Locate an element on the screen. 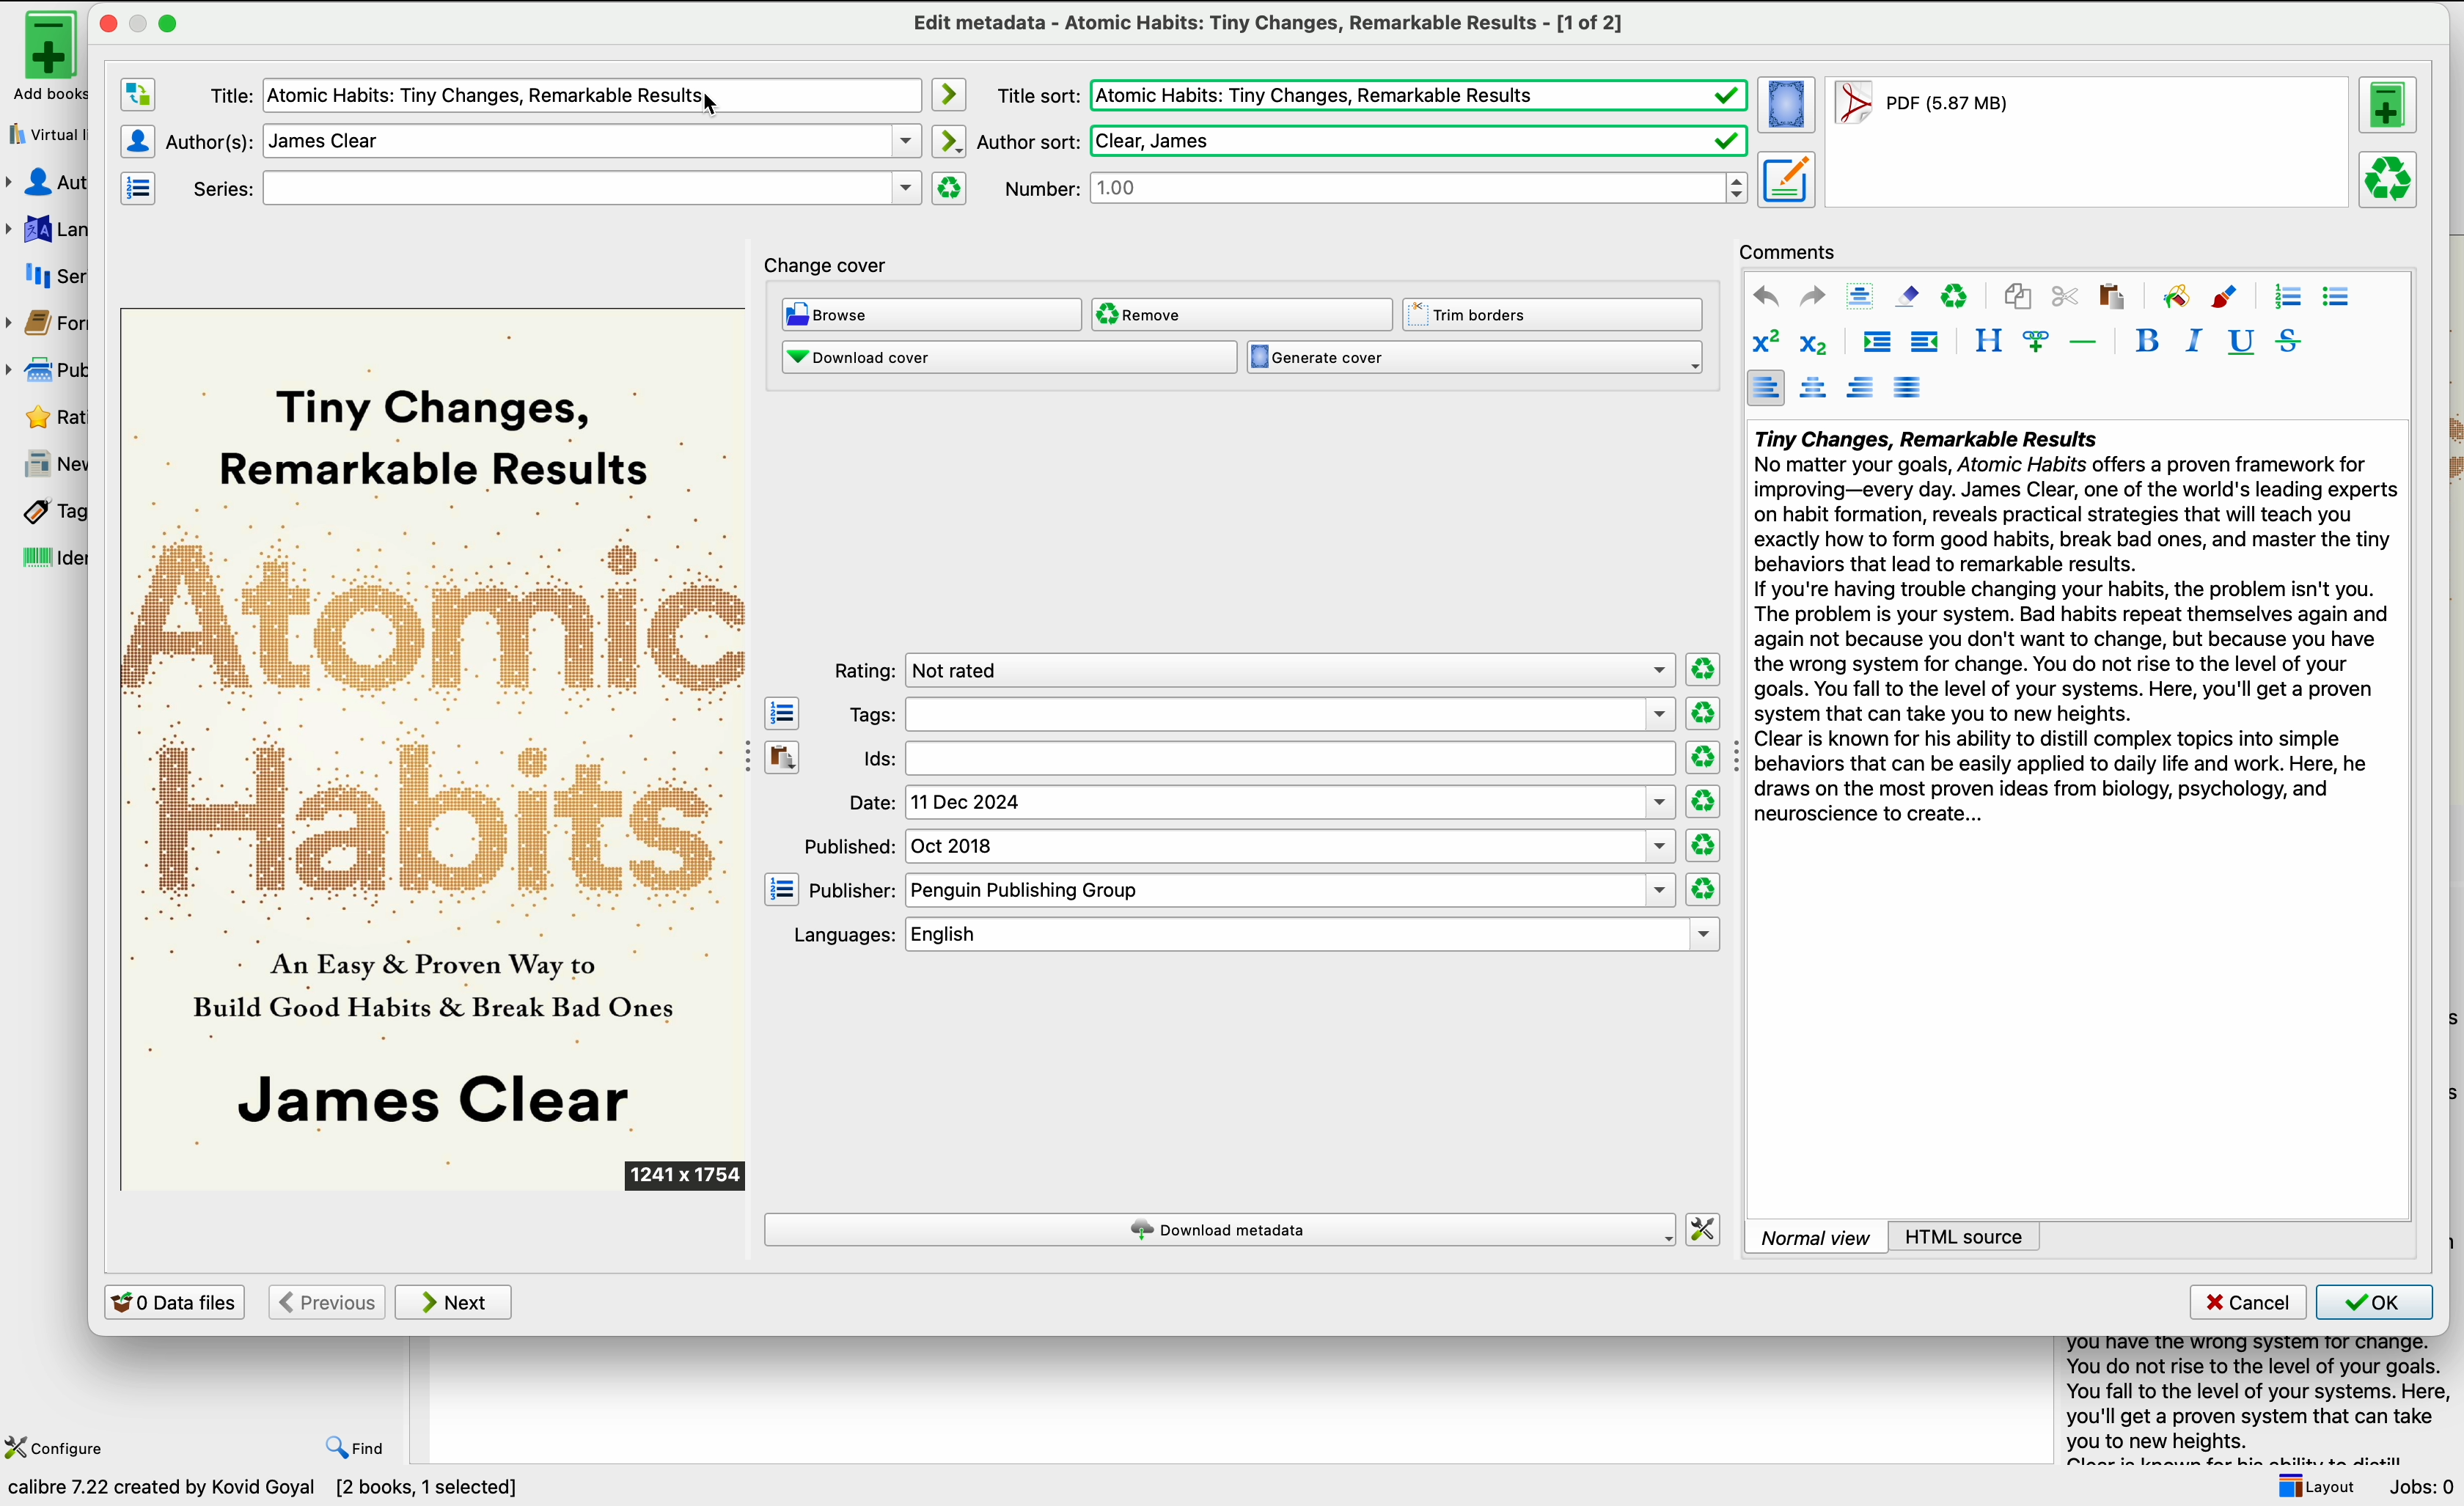  identifiers is located at coordinates (43, 560).